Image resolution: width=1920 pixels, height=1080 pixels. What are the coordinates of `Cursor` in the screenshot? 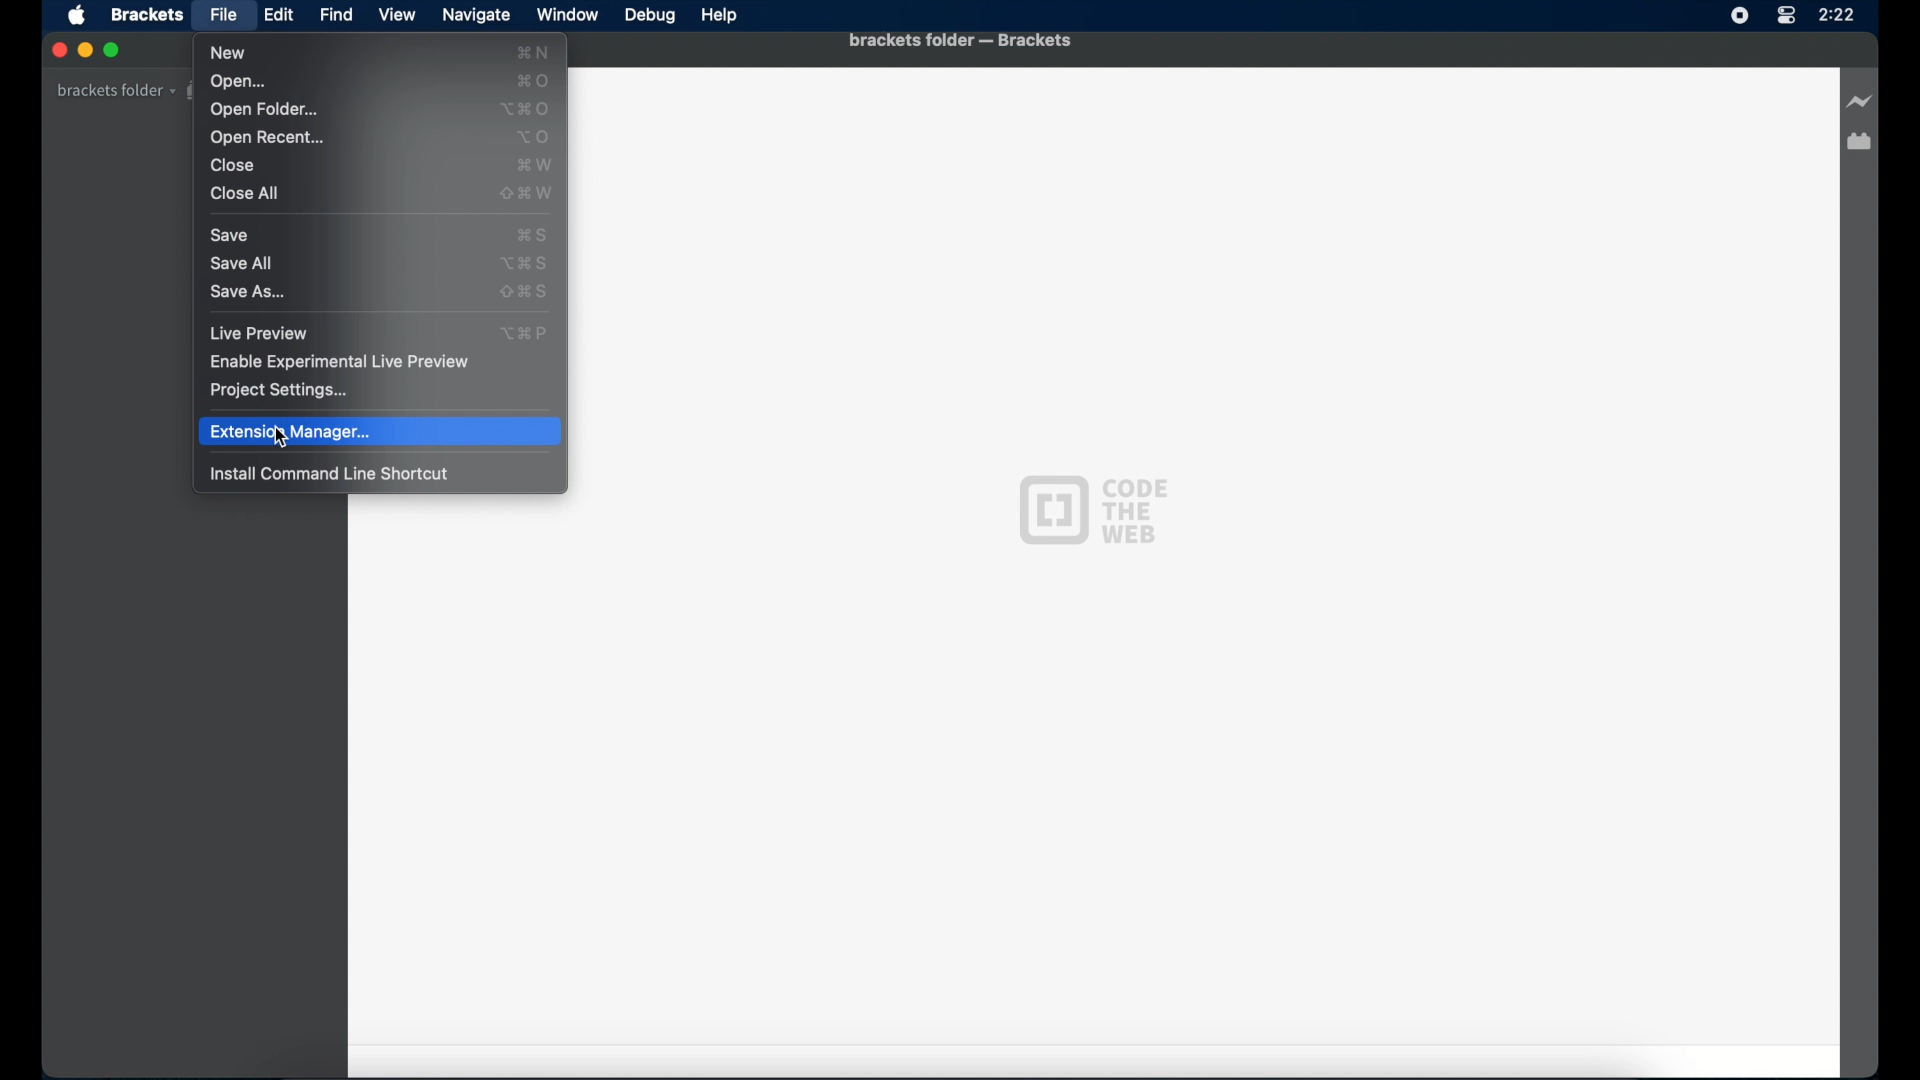 It's located at (280, 445).